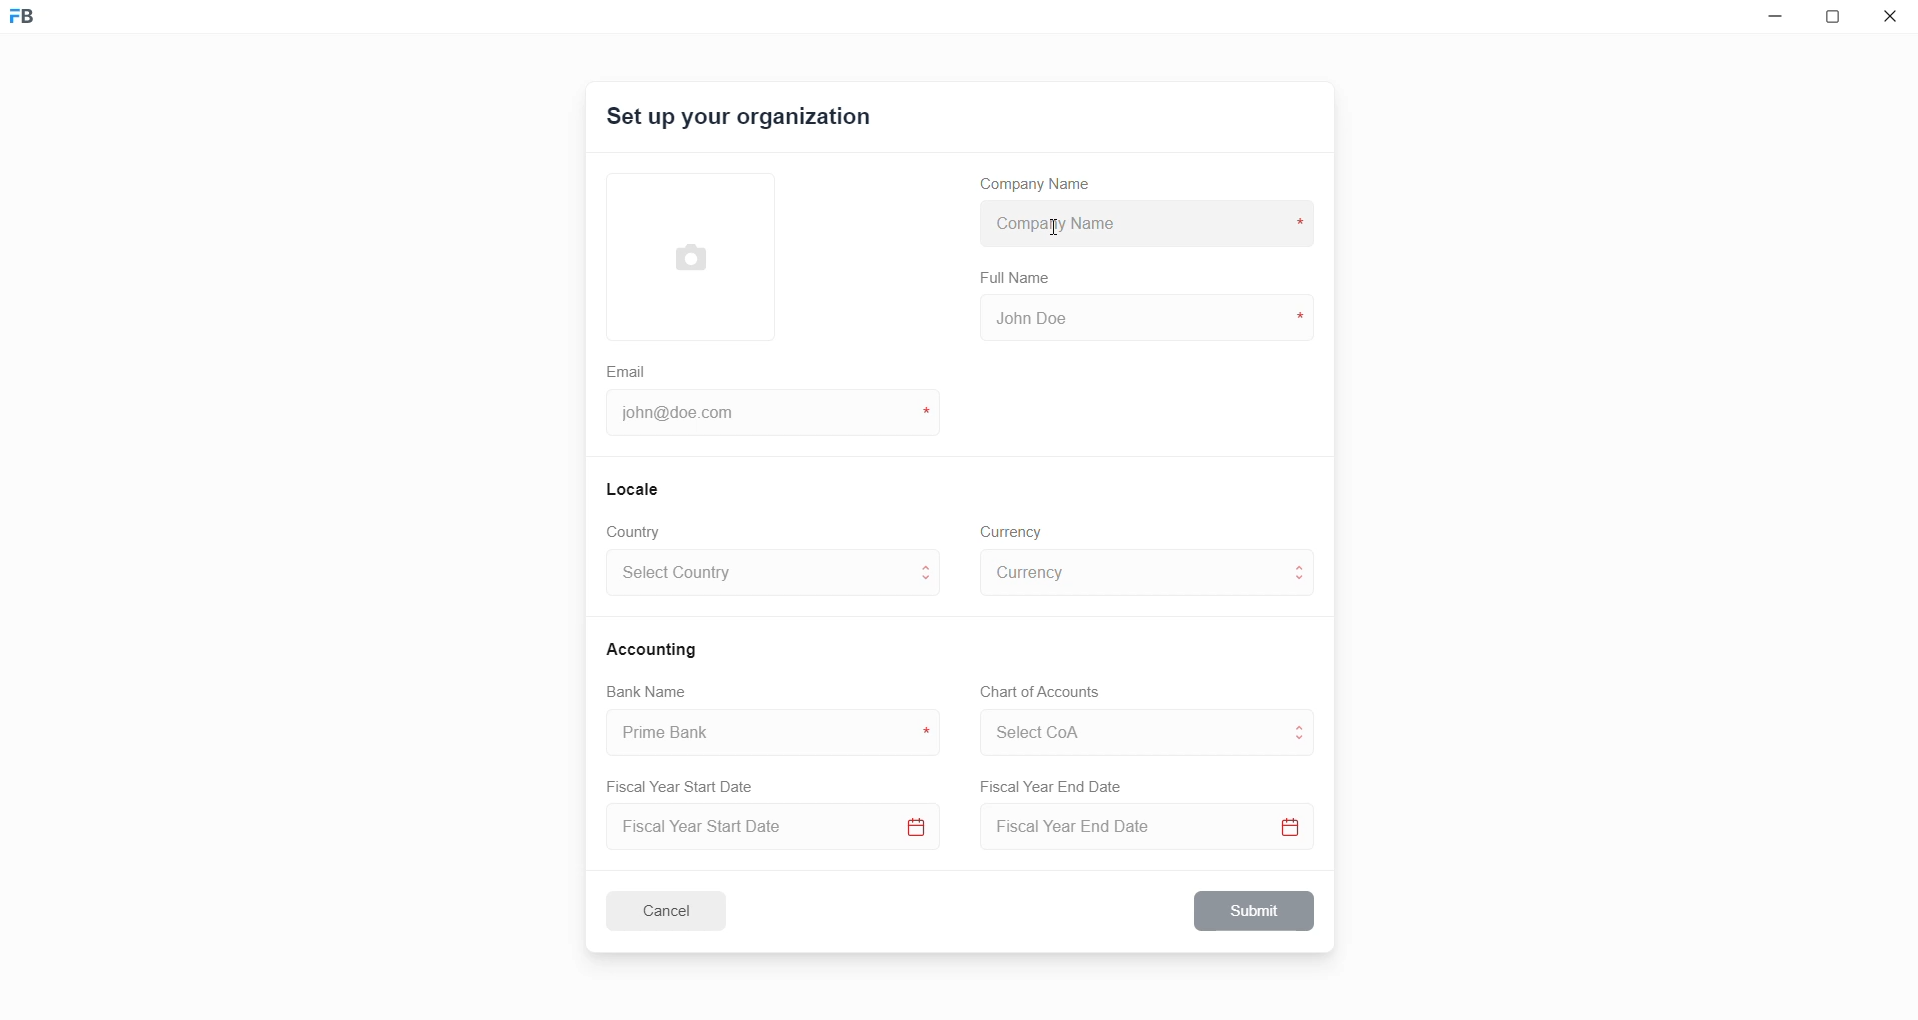 This screenshot has width=1918, height=1020. What do you see at coordinates (1124, 729) in the screenshot?
I see `select CoA` at bounding box center [1124, 729].